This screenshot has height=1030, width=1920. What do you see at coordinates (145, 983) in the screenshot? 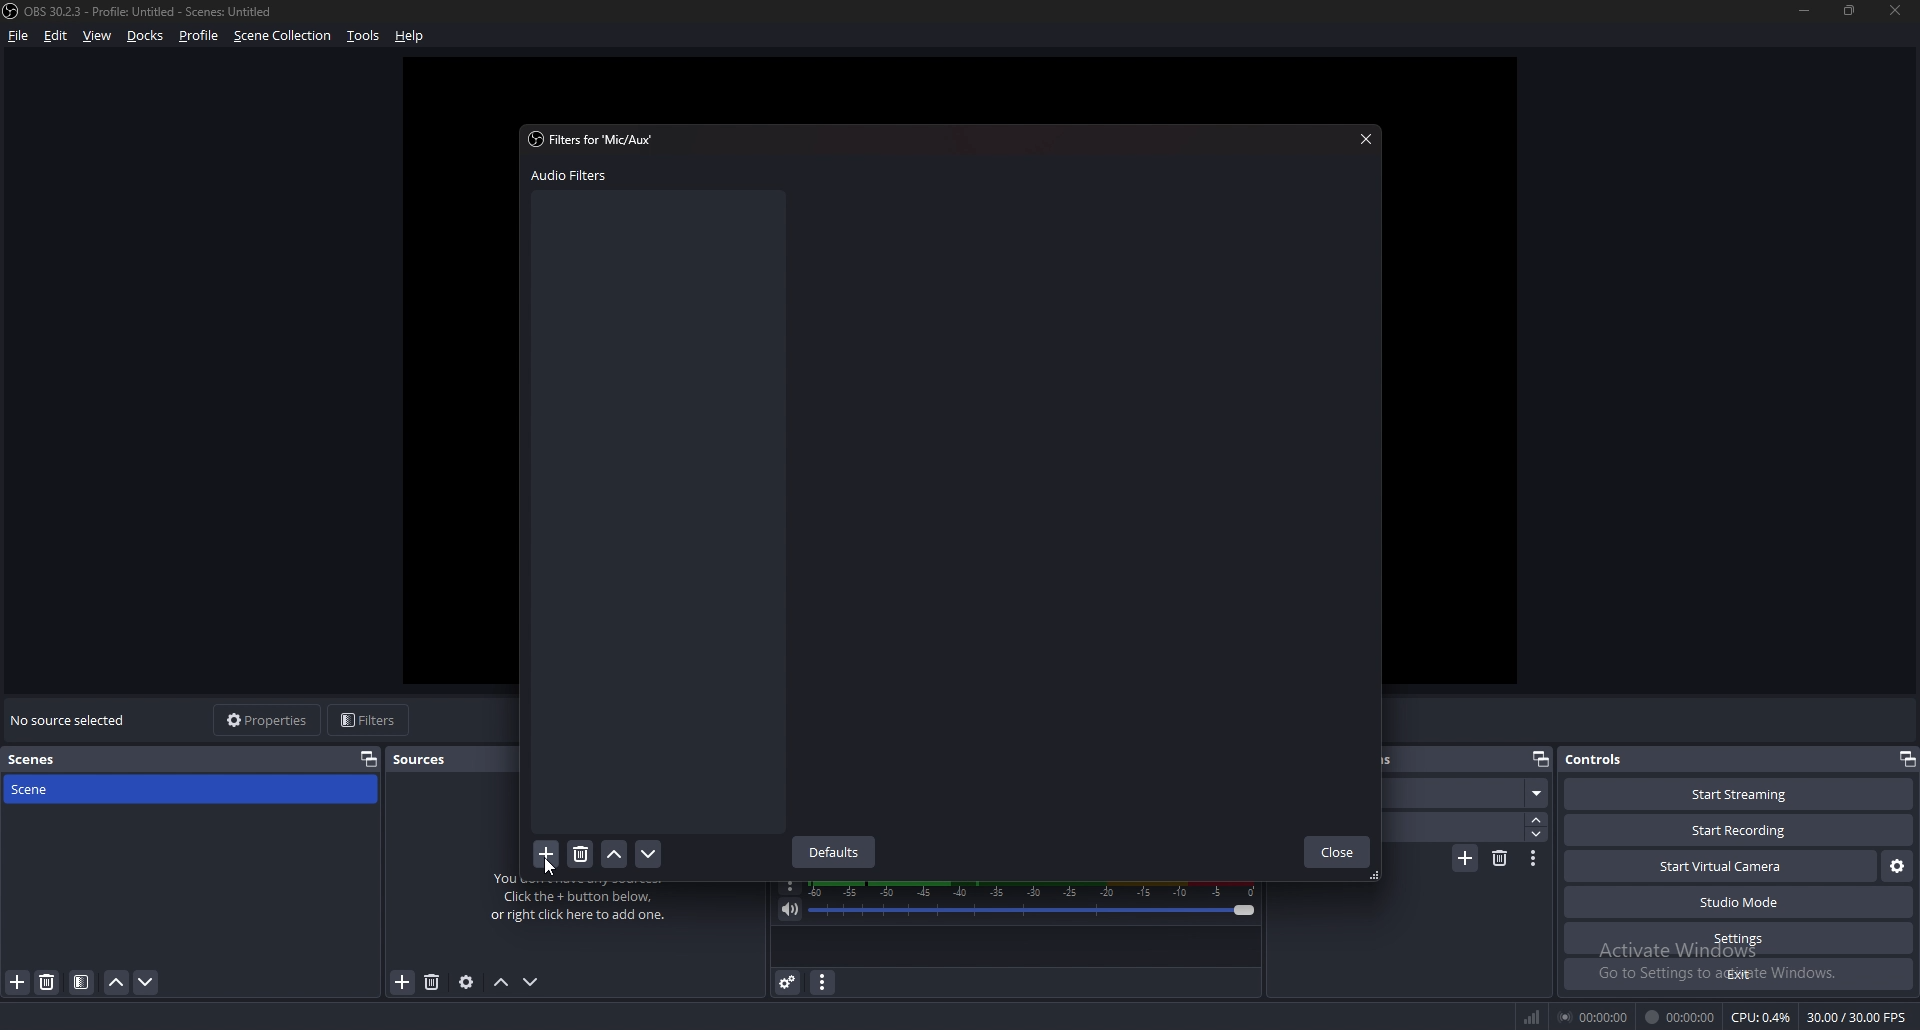
I see `move scene down` at bounding box center [145, 983].